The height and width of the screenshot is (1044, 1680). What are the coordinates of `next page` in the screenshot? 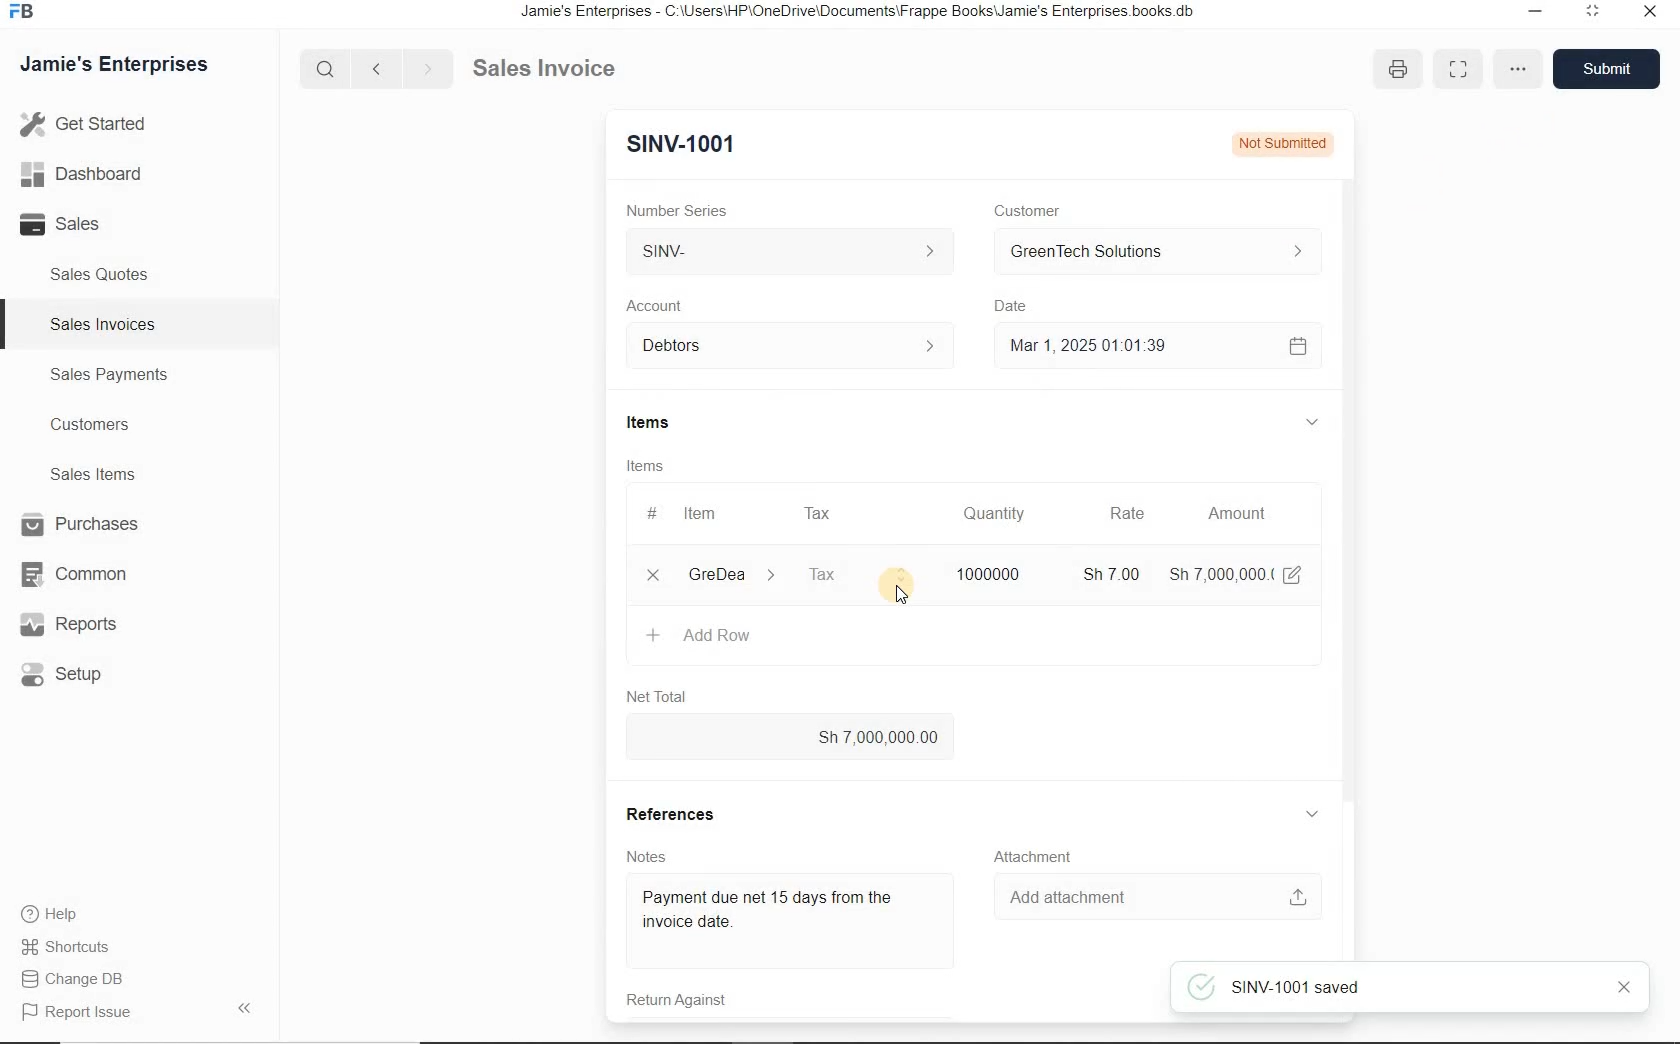 It's located at (424, 67).